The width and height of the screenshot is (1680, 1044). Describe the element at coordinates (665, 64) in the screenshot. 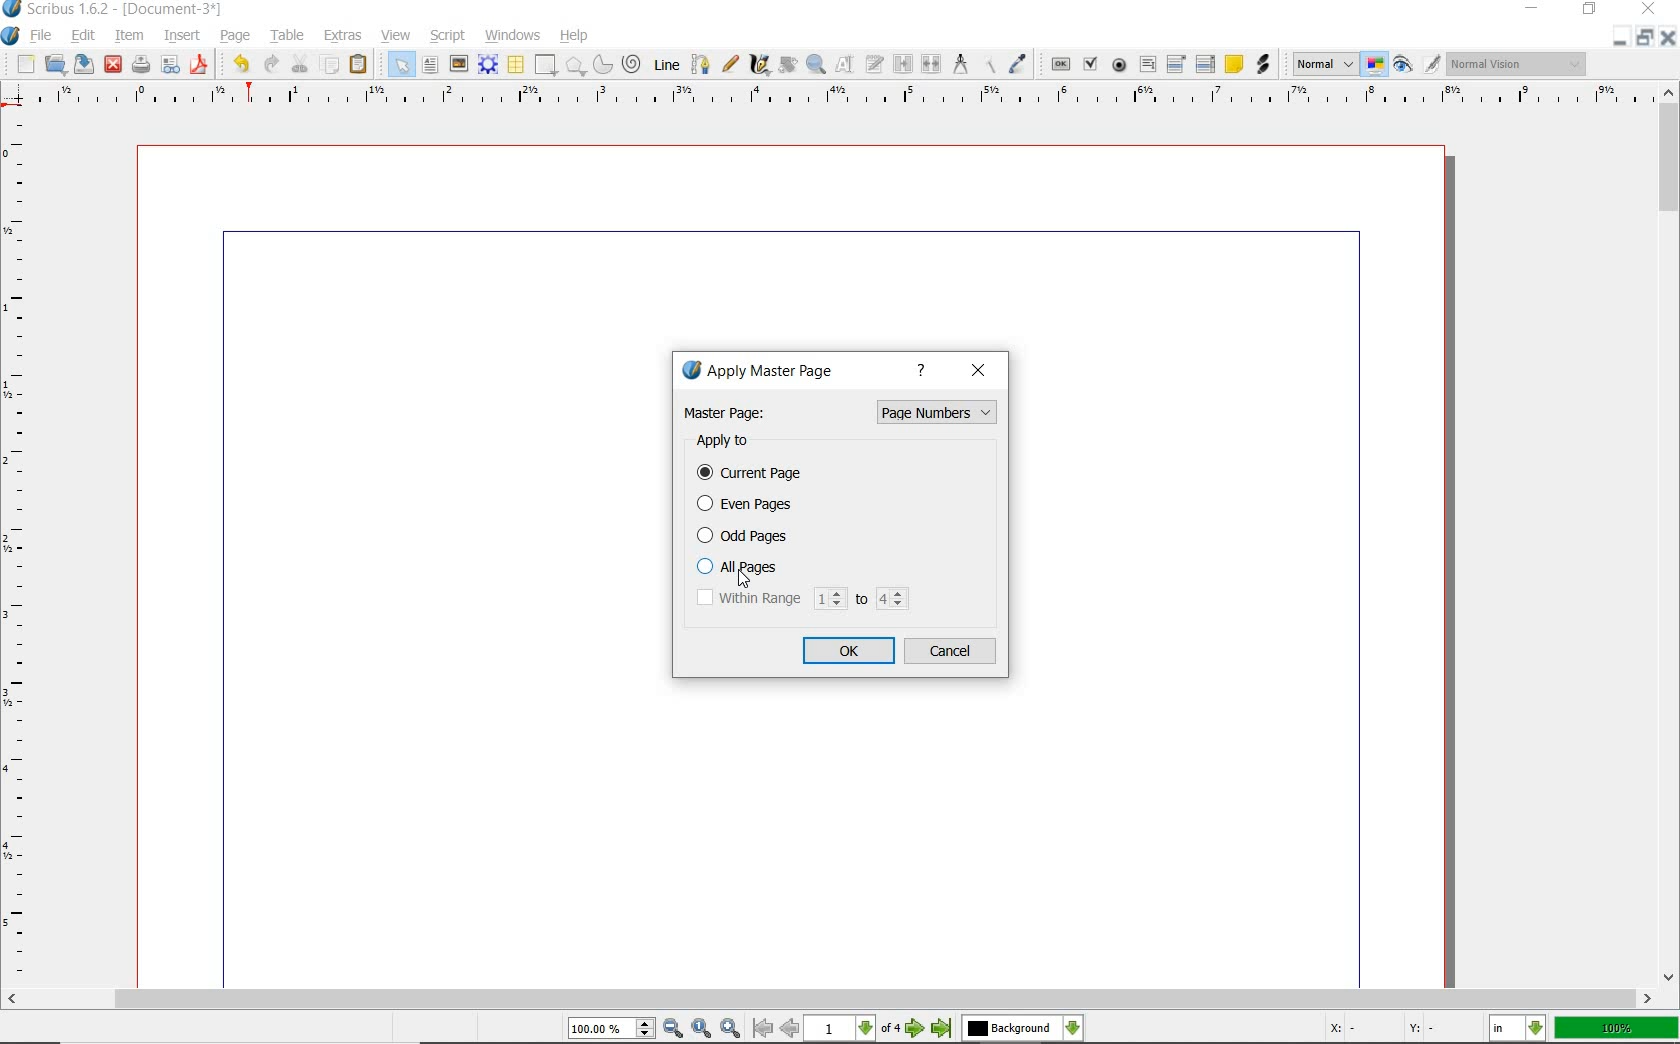

I see `line` at that location.